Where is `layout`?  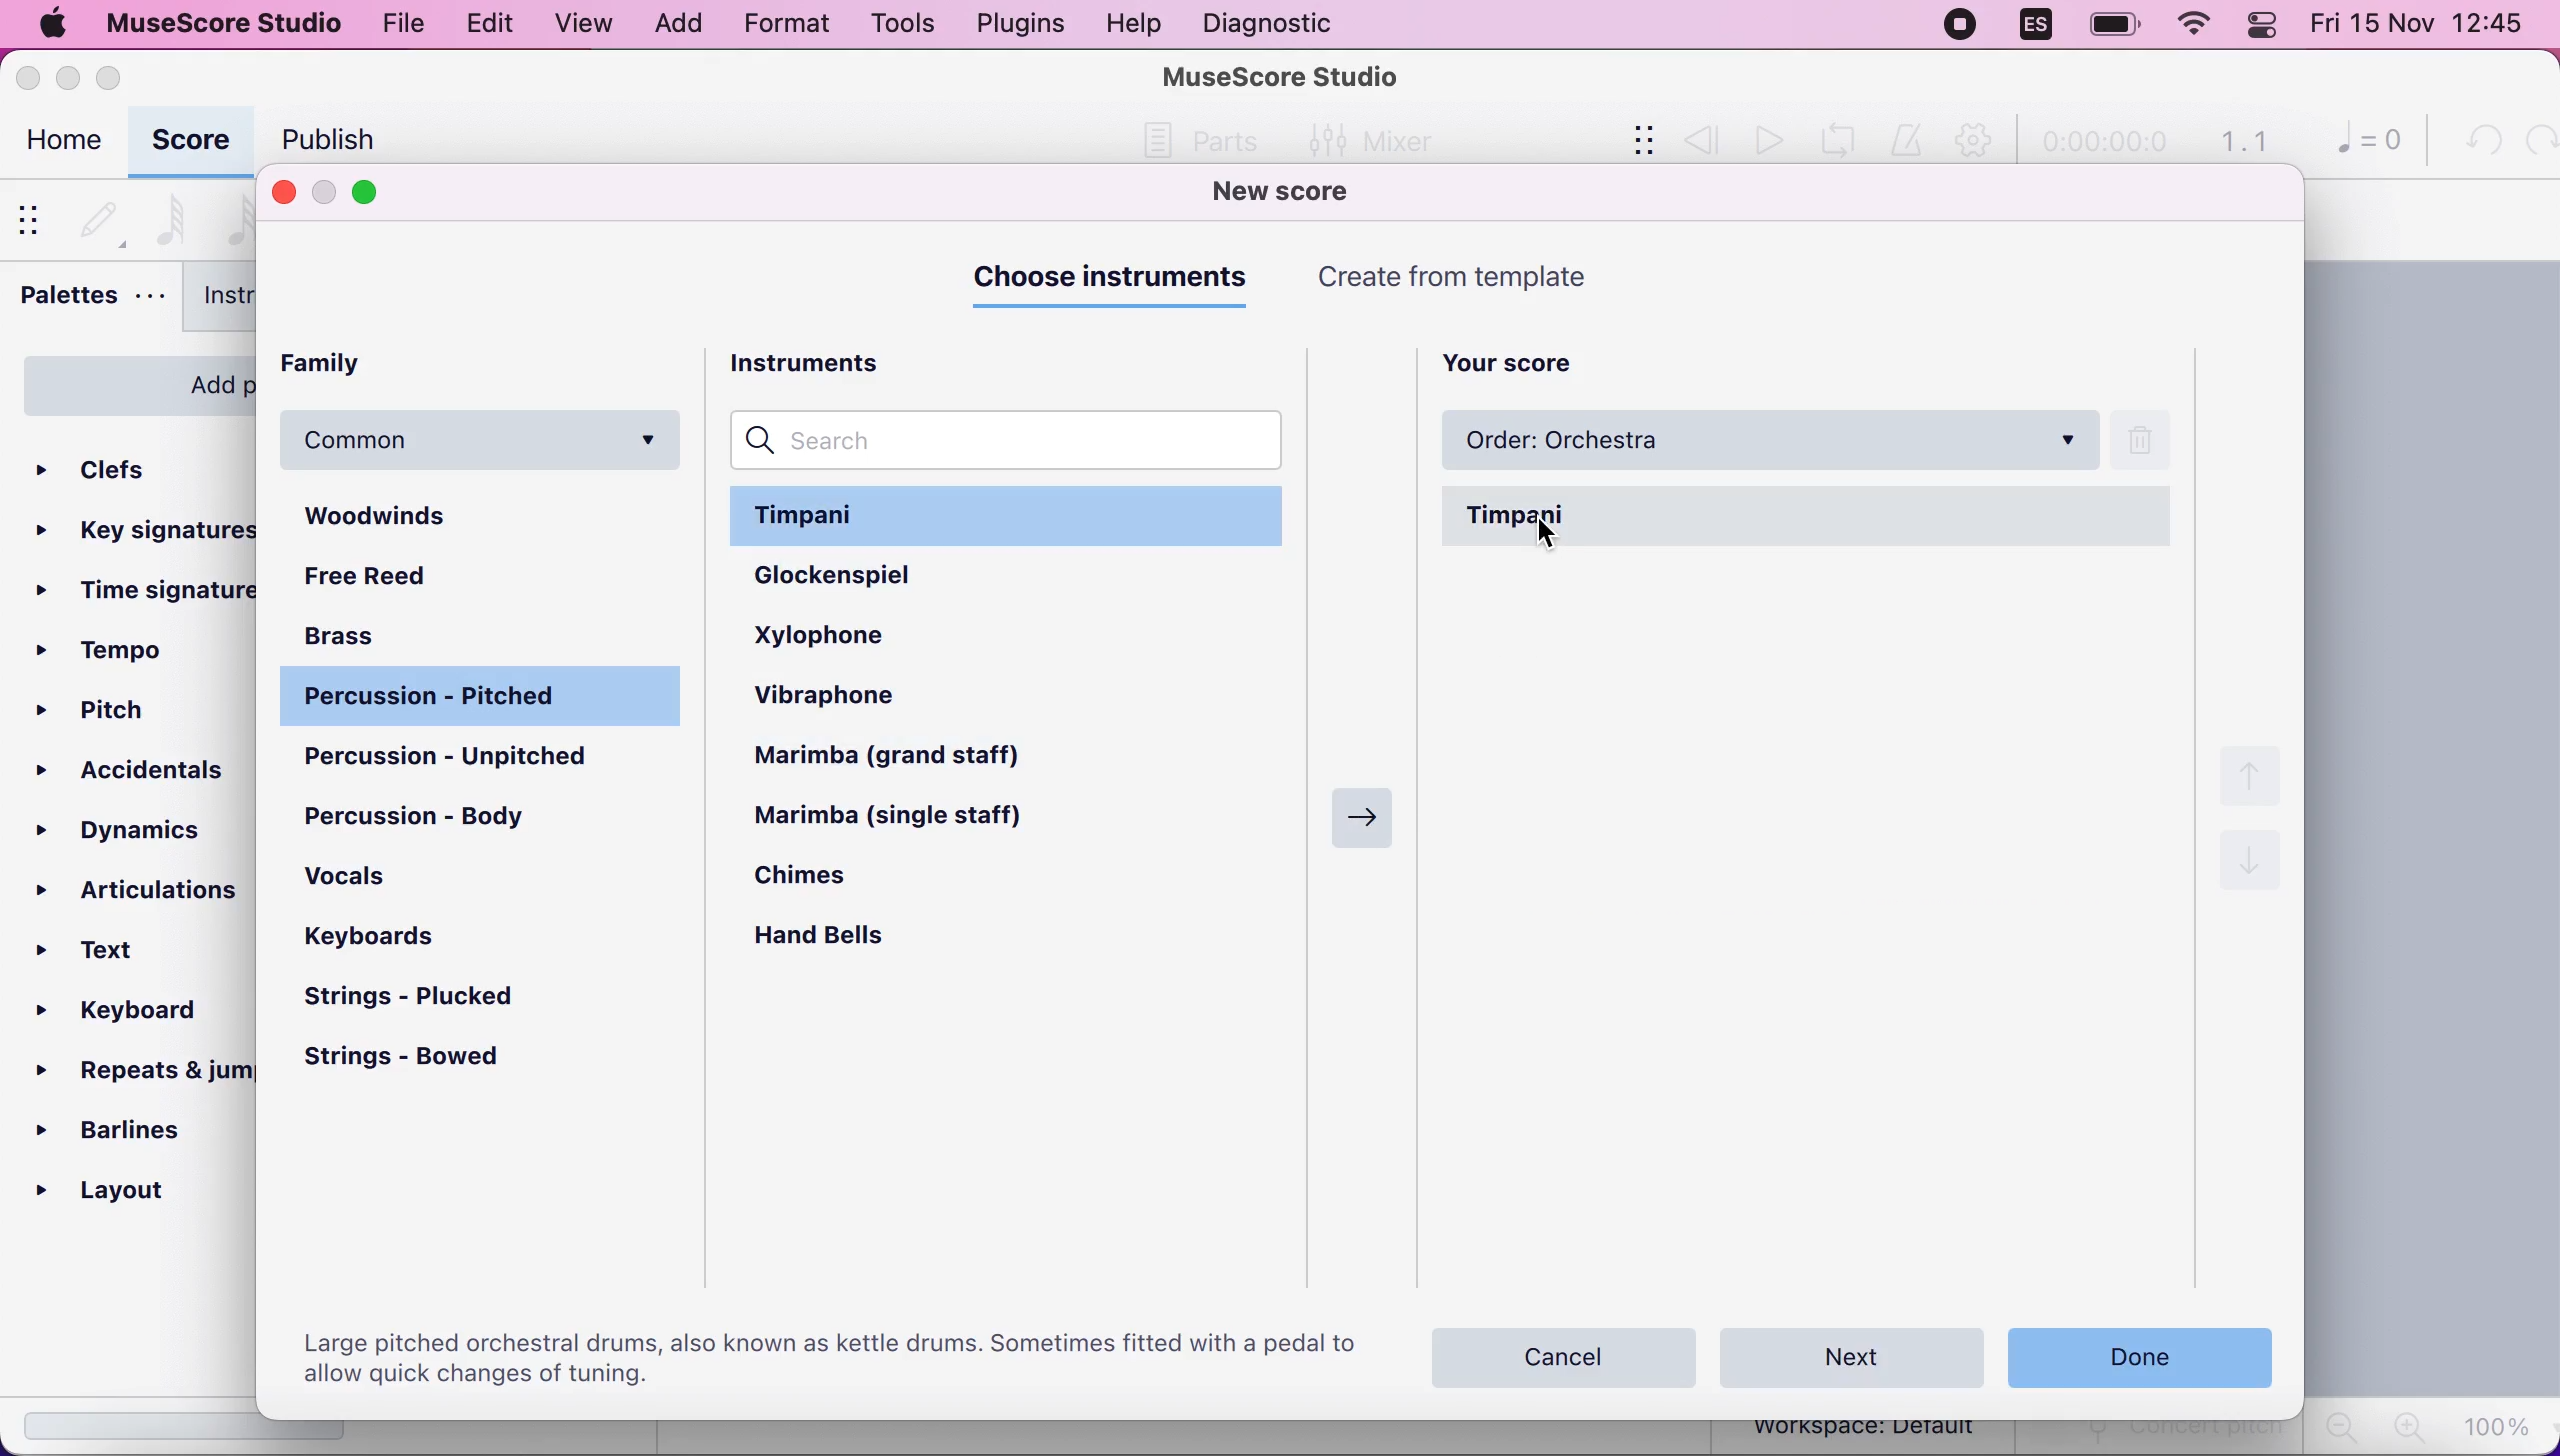 layout is located at coordinates (133, 1191).